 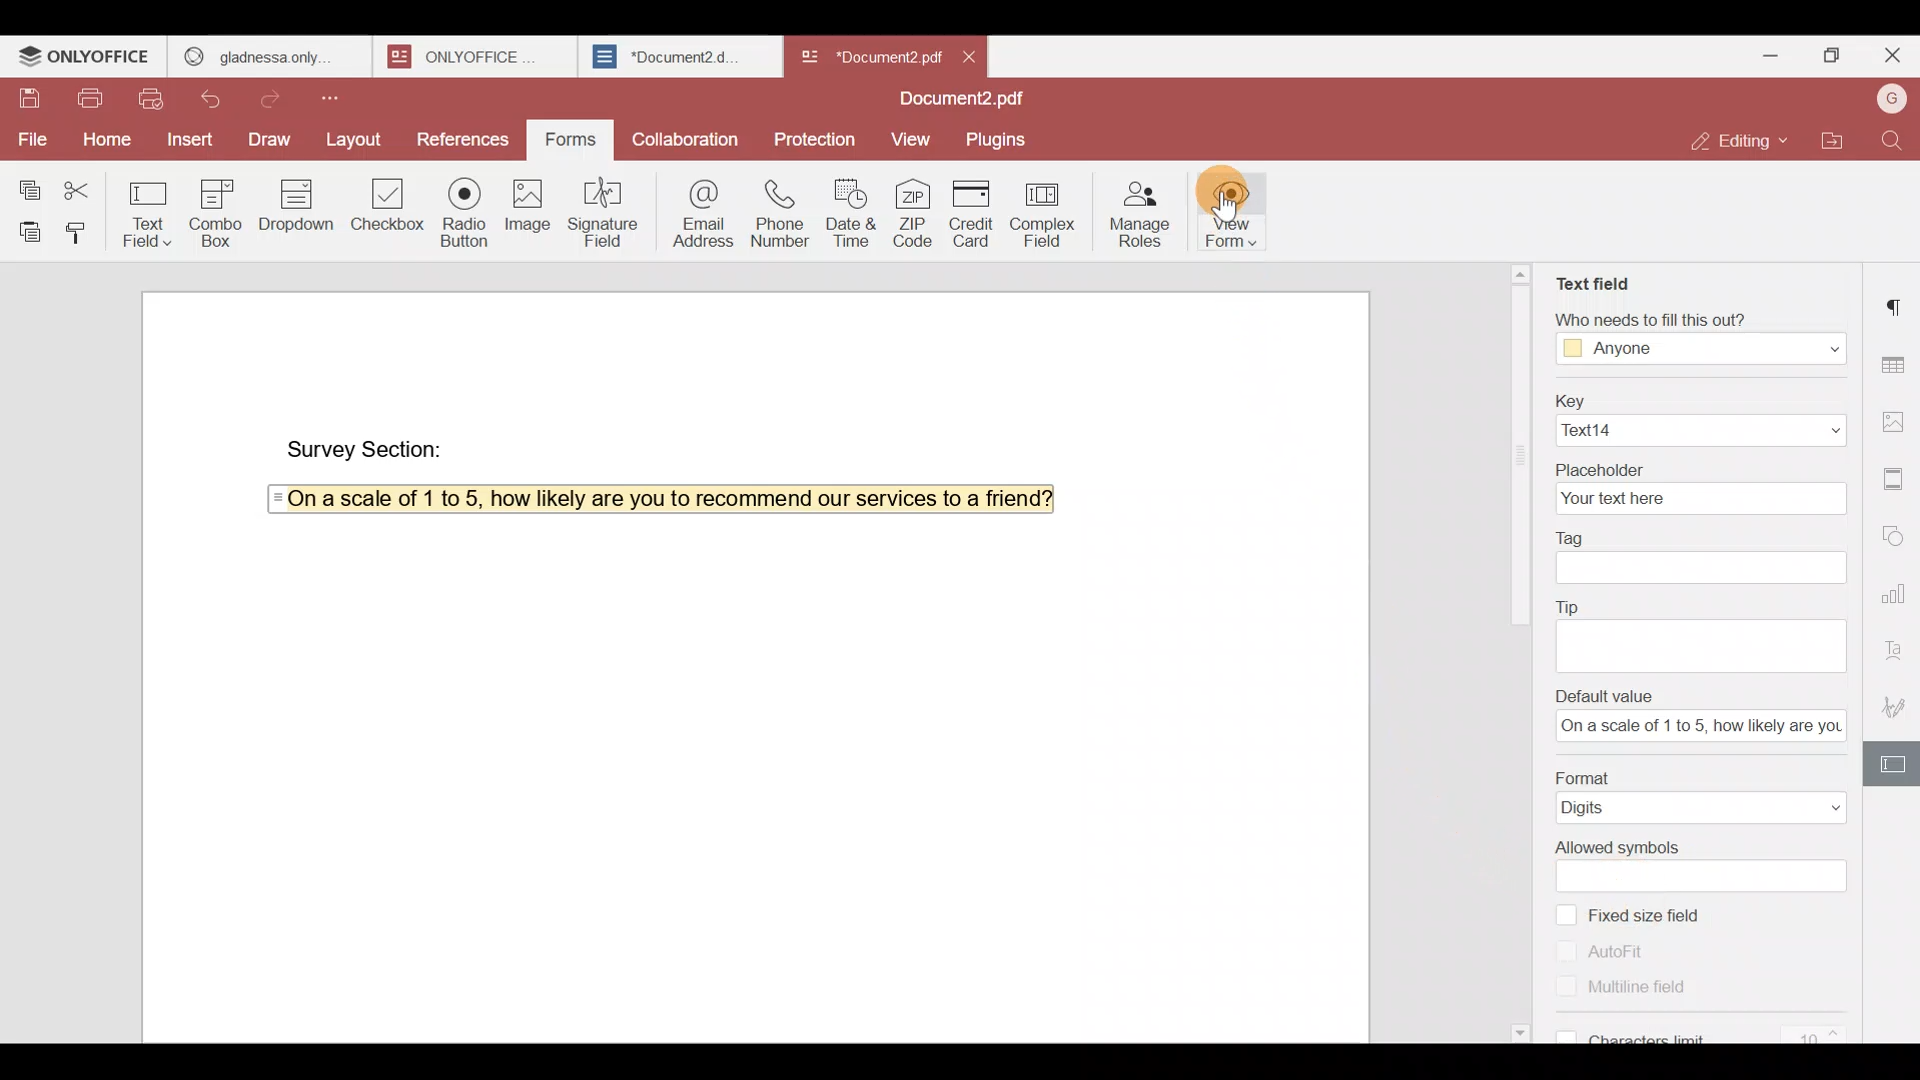 I want to click on on the scale of 1 to 5 how likely are you, so click(x=1695, y=728).